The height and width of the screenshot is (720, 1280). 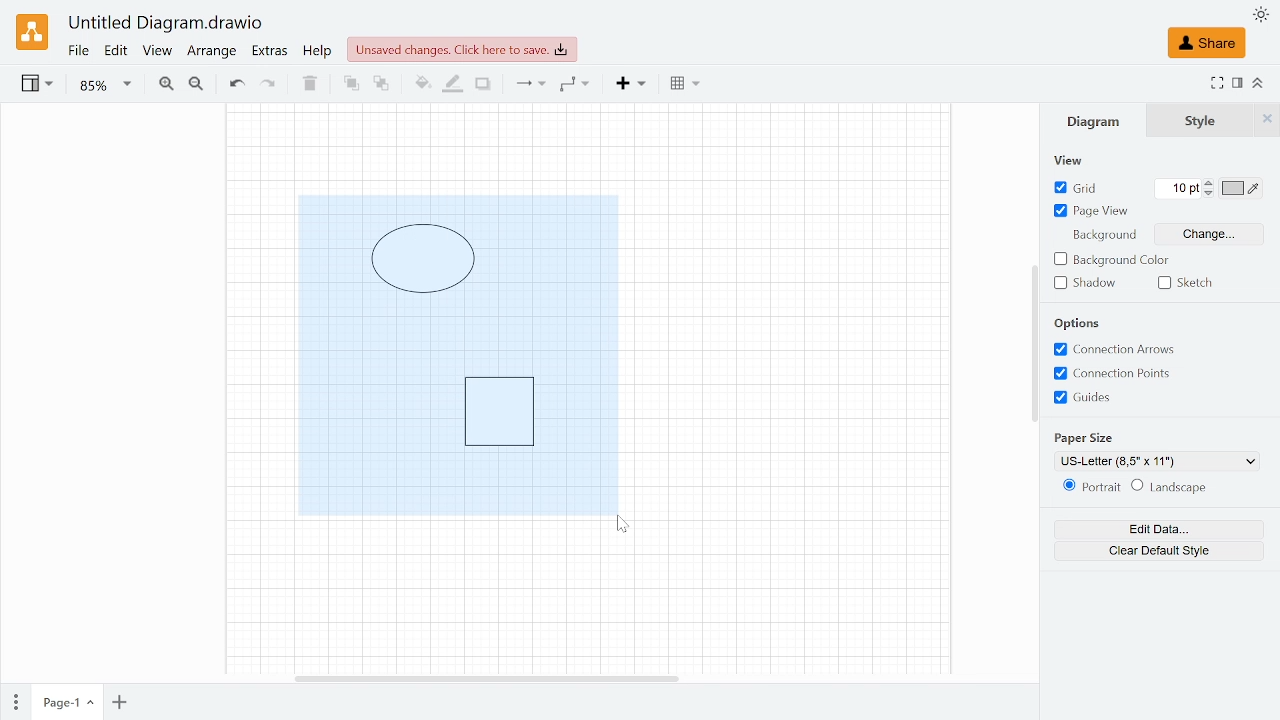 What do you see at coordinates (1158, 461) in the screenshot?
I see `Paper size` at bounding box center [1158, 461].